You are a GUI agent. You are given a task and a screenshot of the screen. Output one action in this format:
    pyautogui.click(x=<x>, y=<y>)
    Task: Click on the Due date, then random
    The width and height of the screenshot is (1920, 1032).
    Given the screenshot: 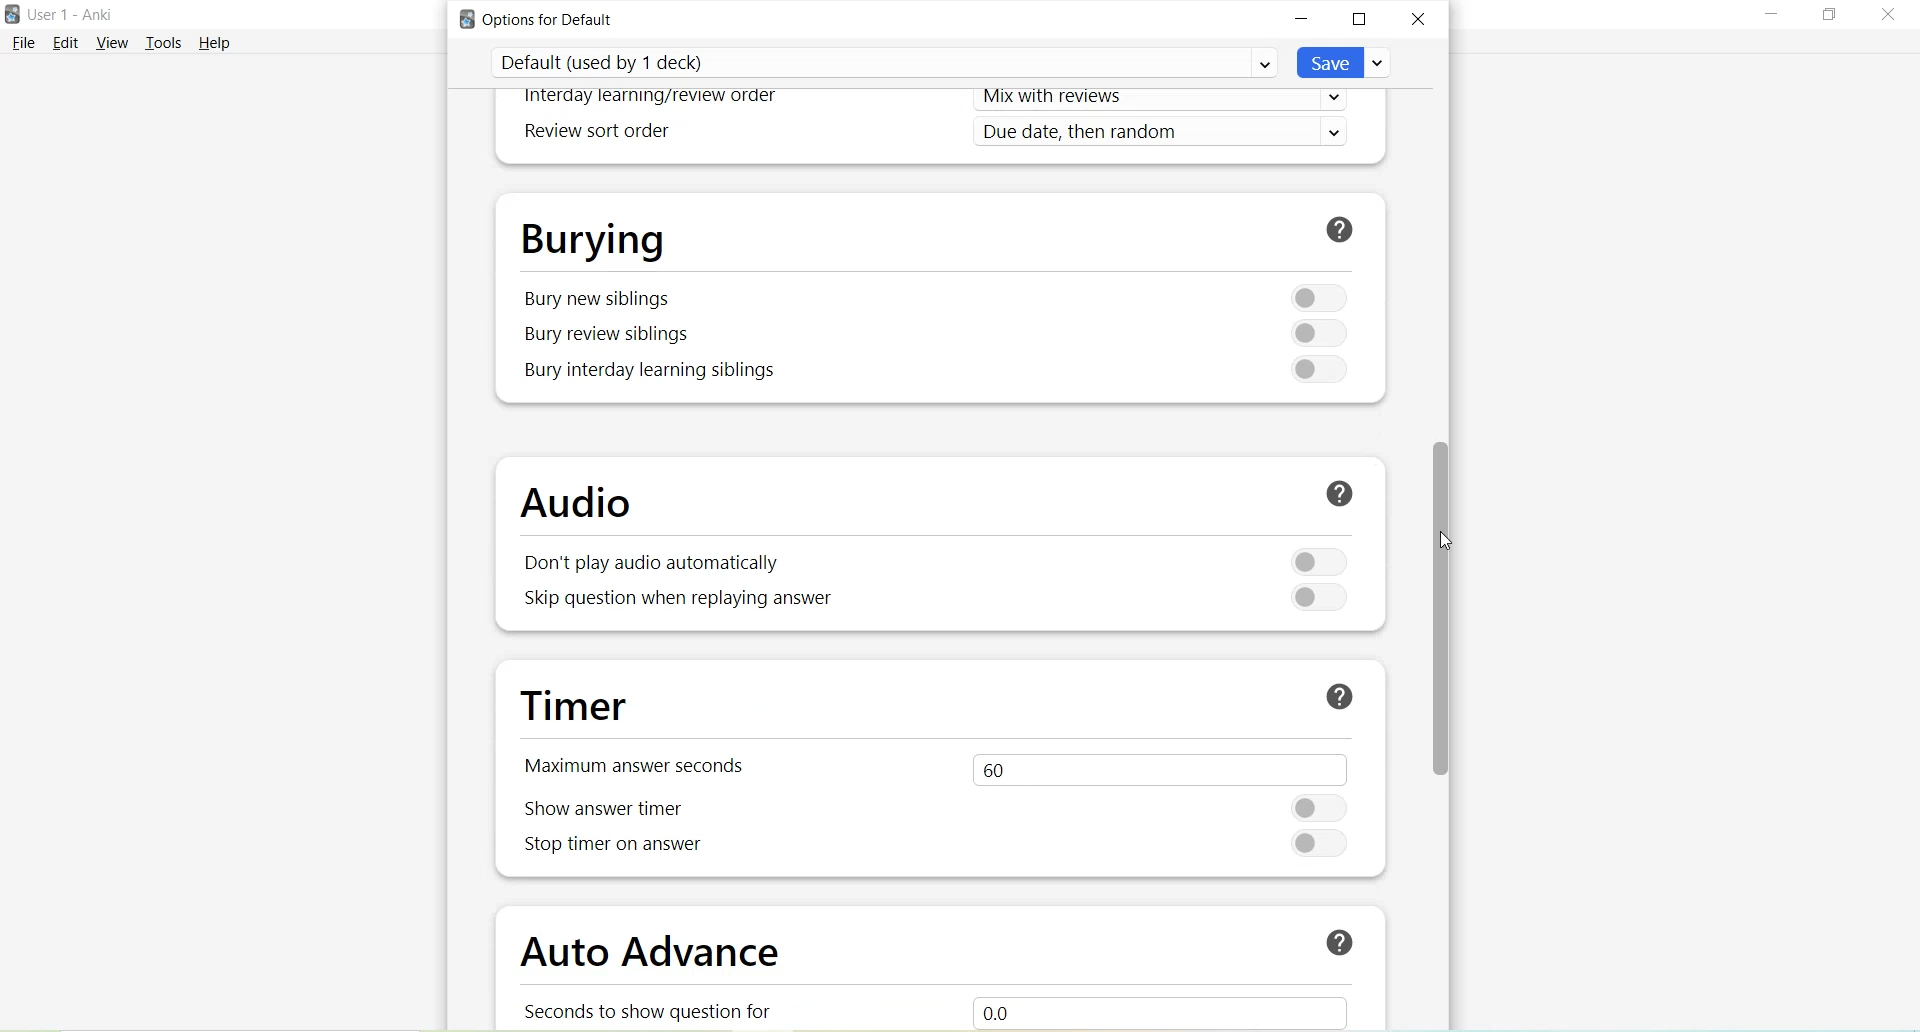 What is the action you would take?
    pyautogui.click(x=1167, y=133)
    